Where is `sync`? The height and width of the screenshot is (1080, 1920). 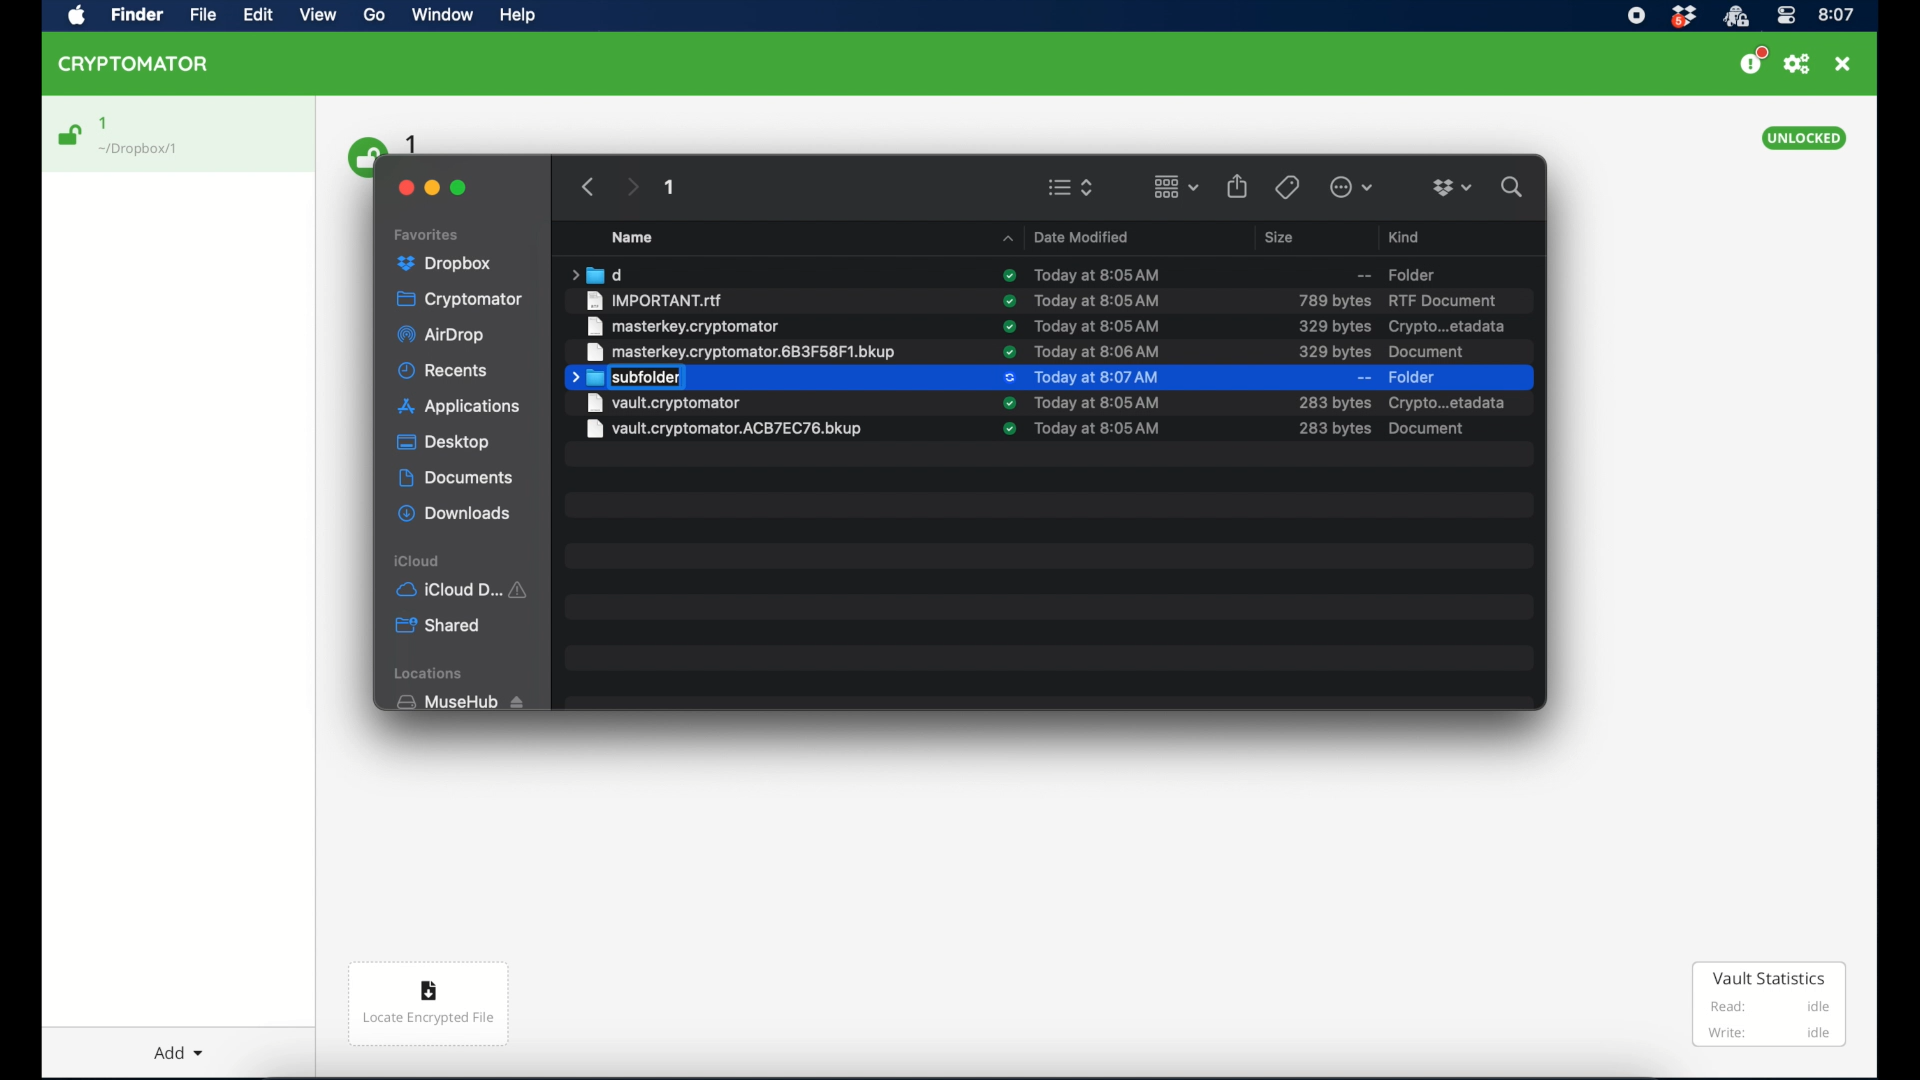 sync is located at coordinates (1007, 435).